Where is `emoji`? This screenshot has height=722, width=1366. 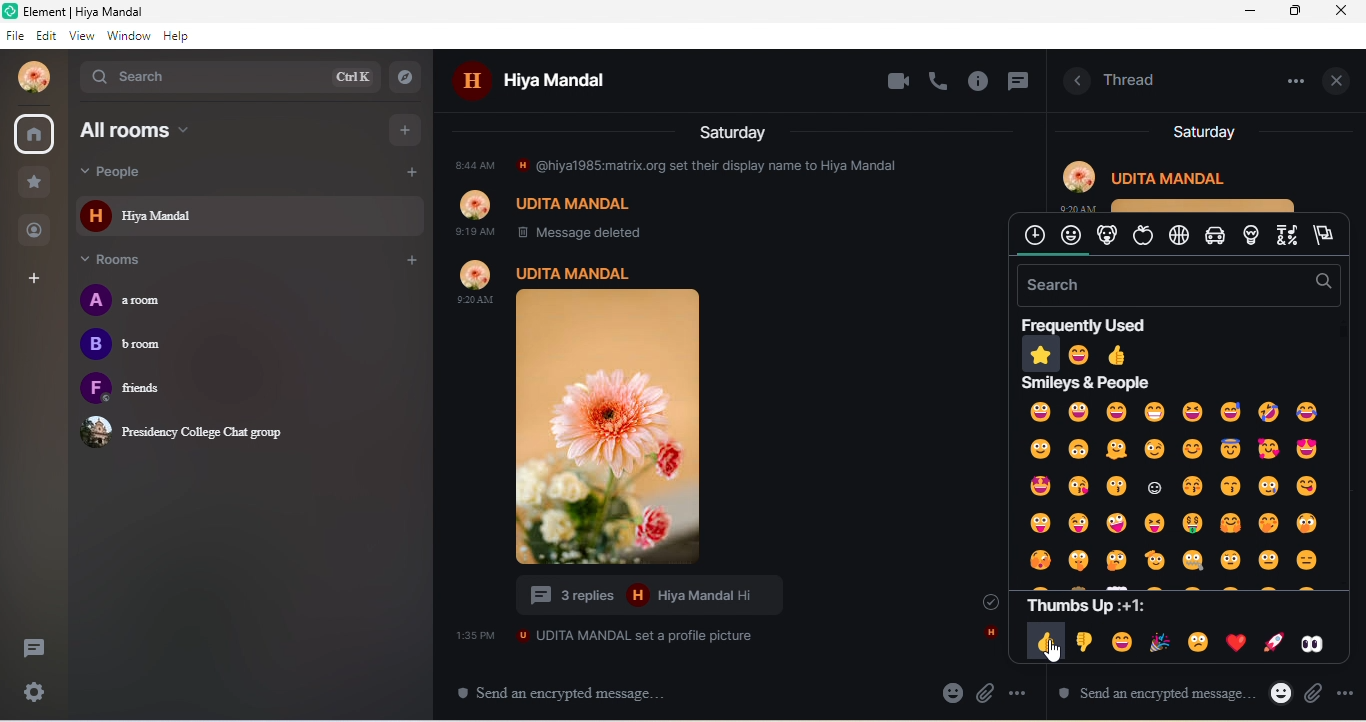
emoji is located at coordinates (952, 692).